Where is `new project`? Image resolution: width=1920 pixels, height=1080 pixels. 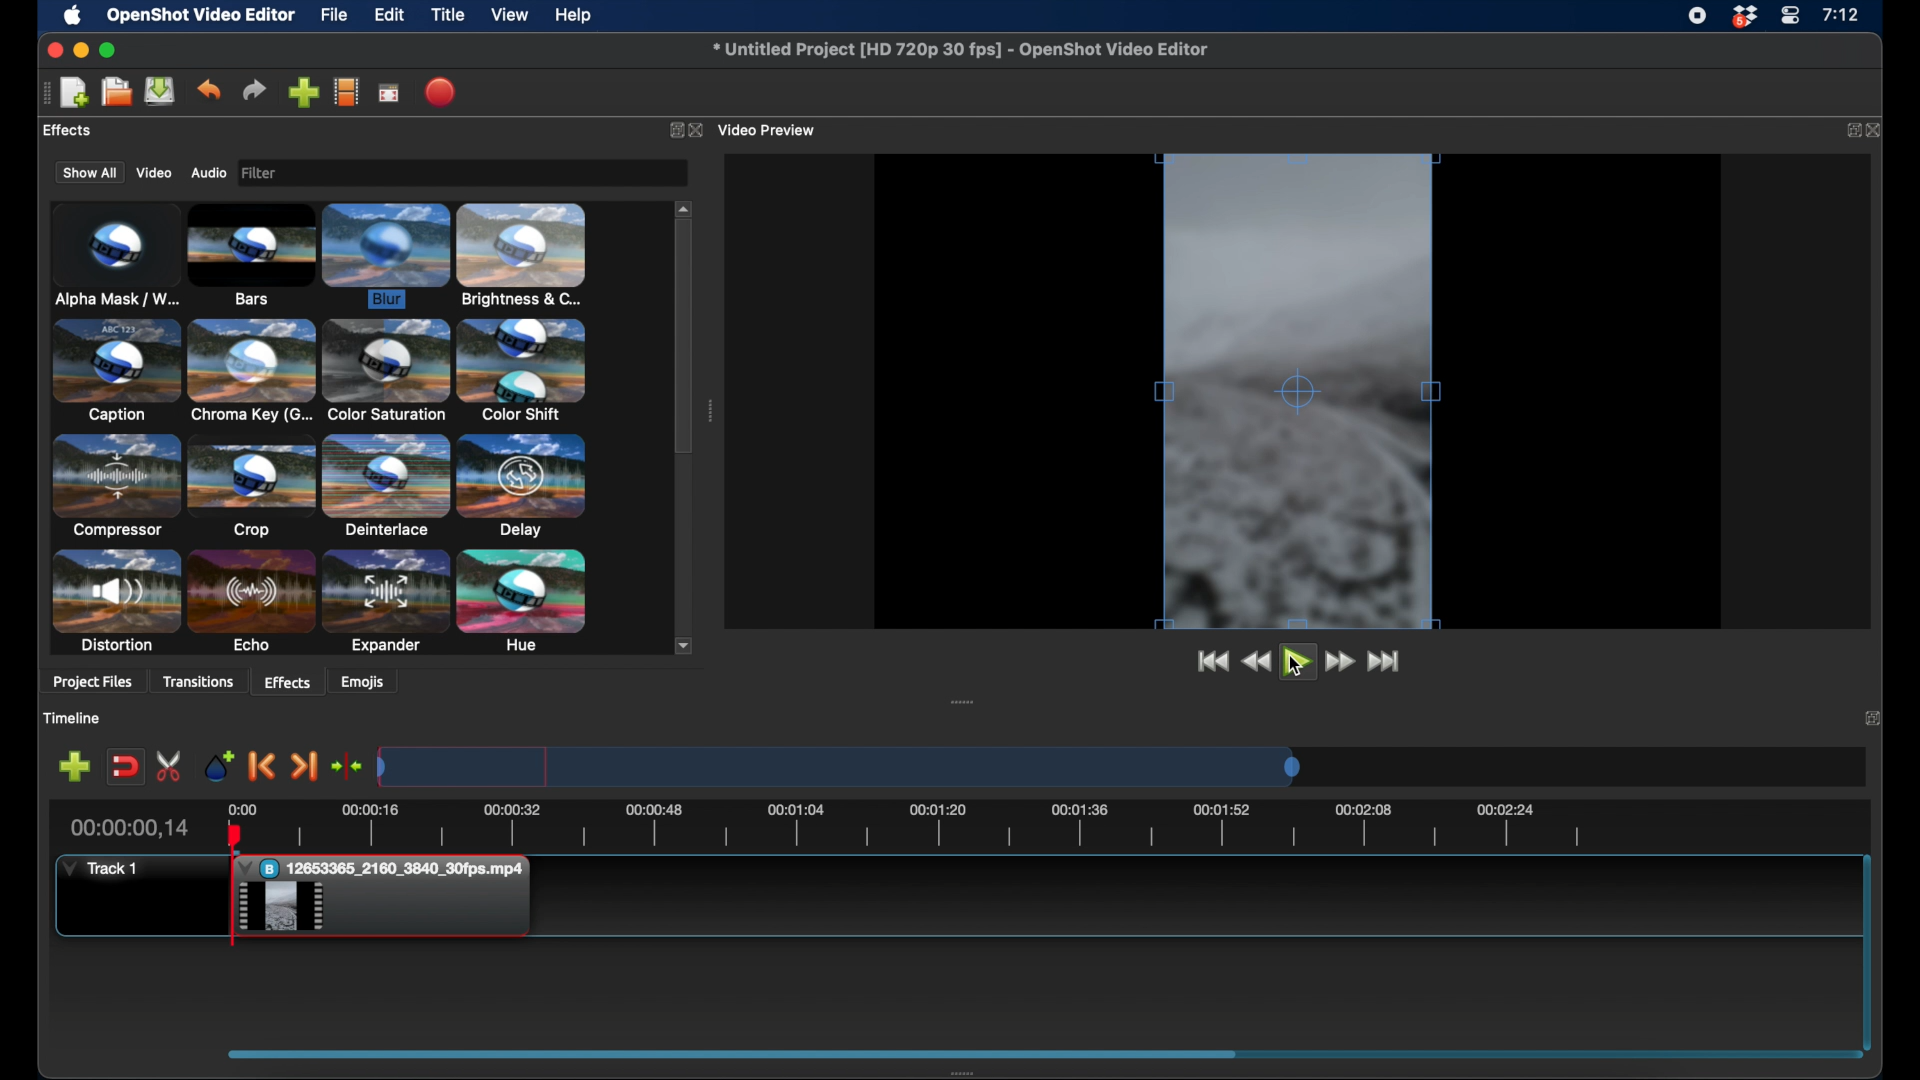 new project is located at coordinates (74, 93).